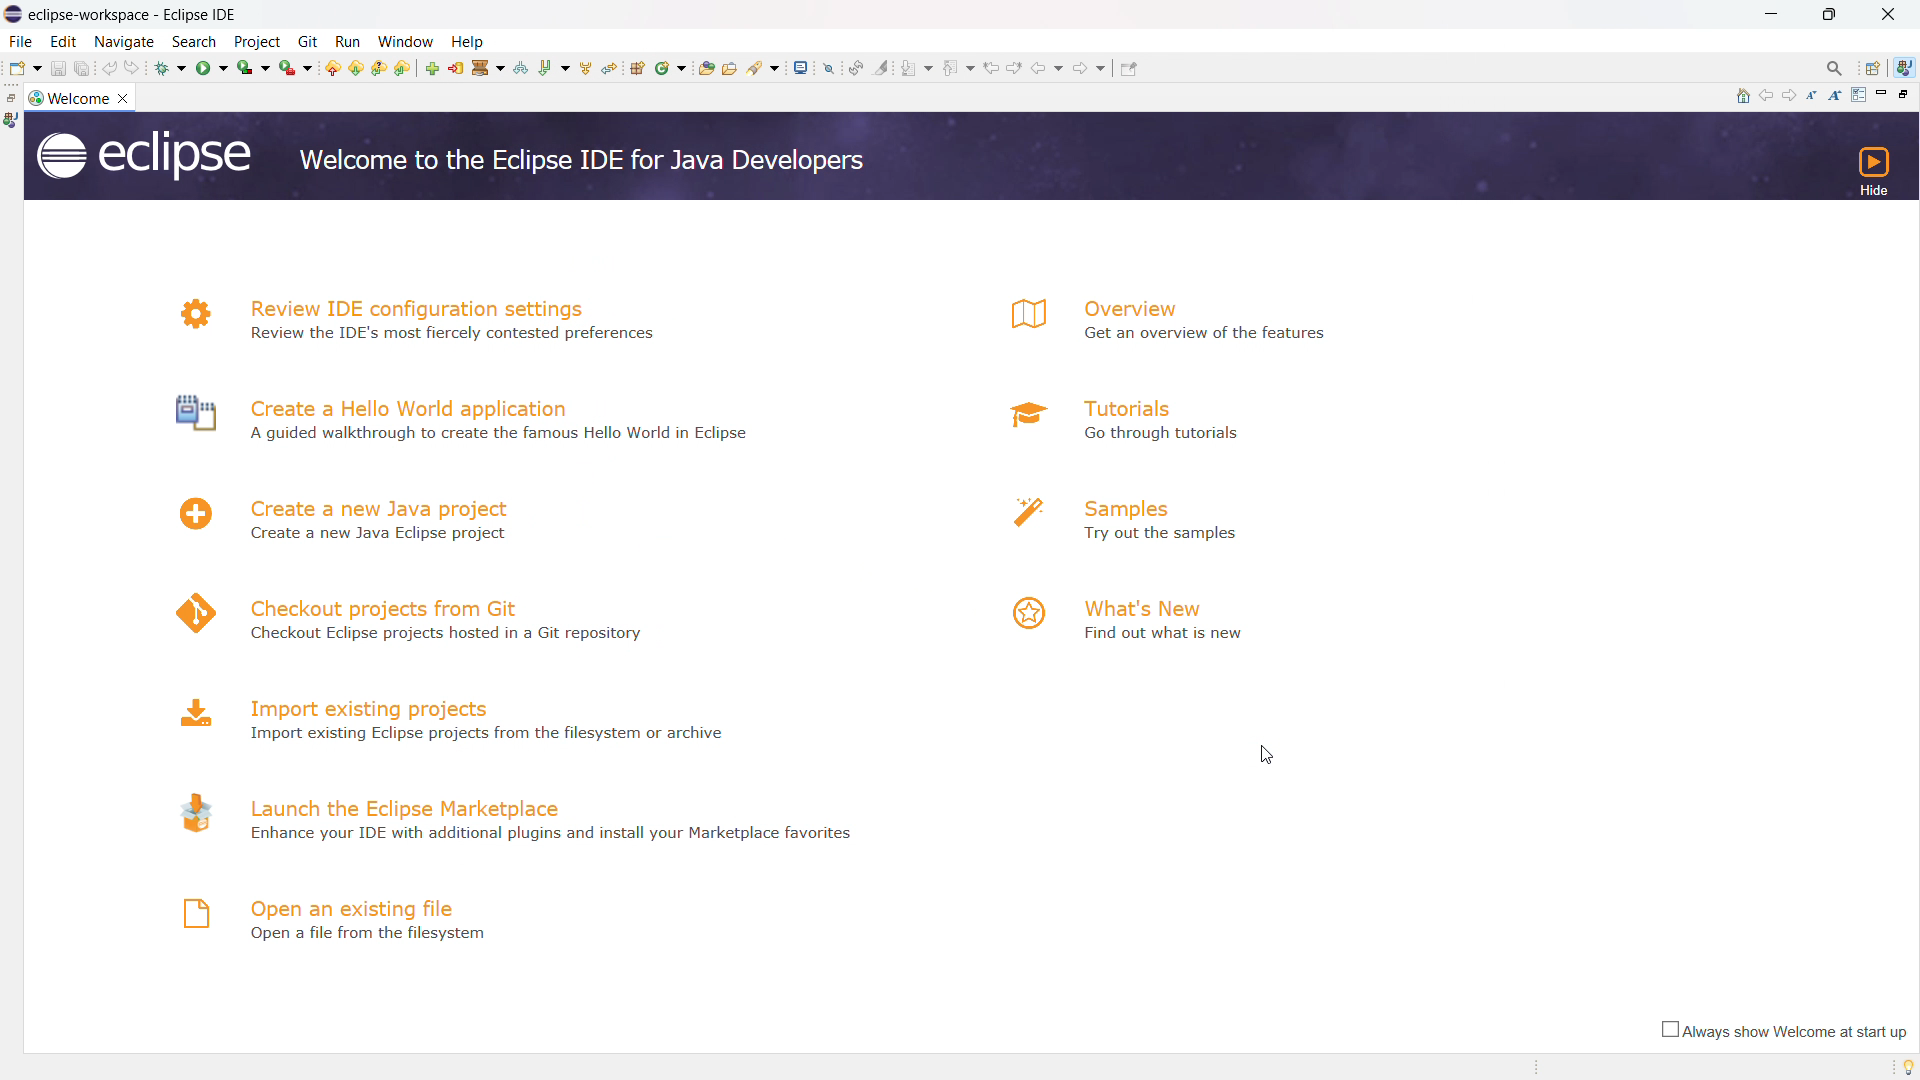 This screenshot has width=1920, height=1080. What do you see at coordinates (253, 67) in the screenshot?
I see `coverage` at bounding box center [253, 67].